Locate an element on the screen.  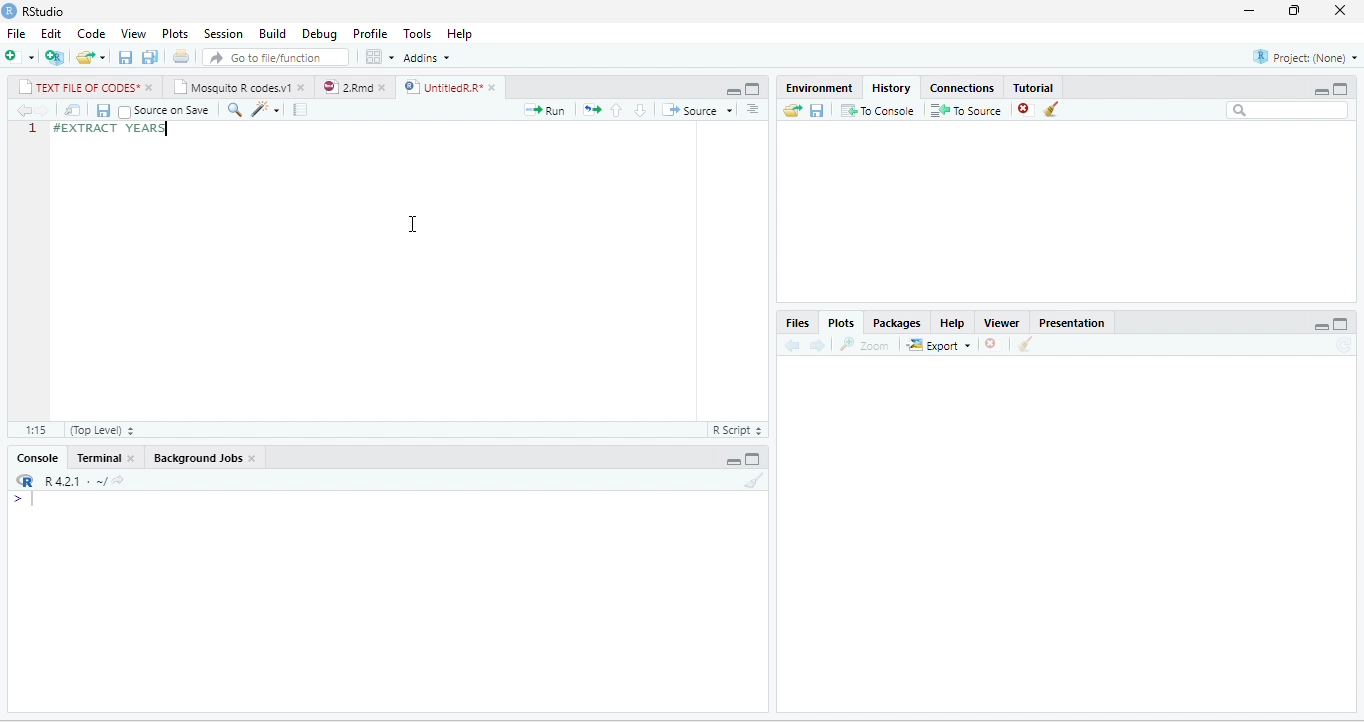
close is located at coordinates (1340, 11).